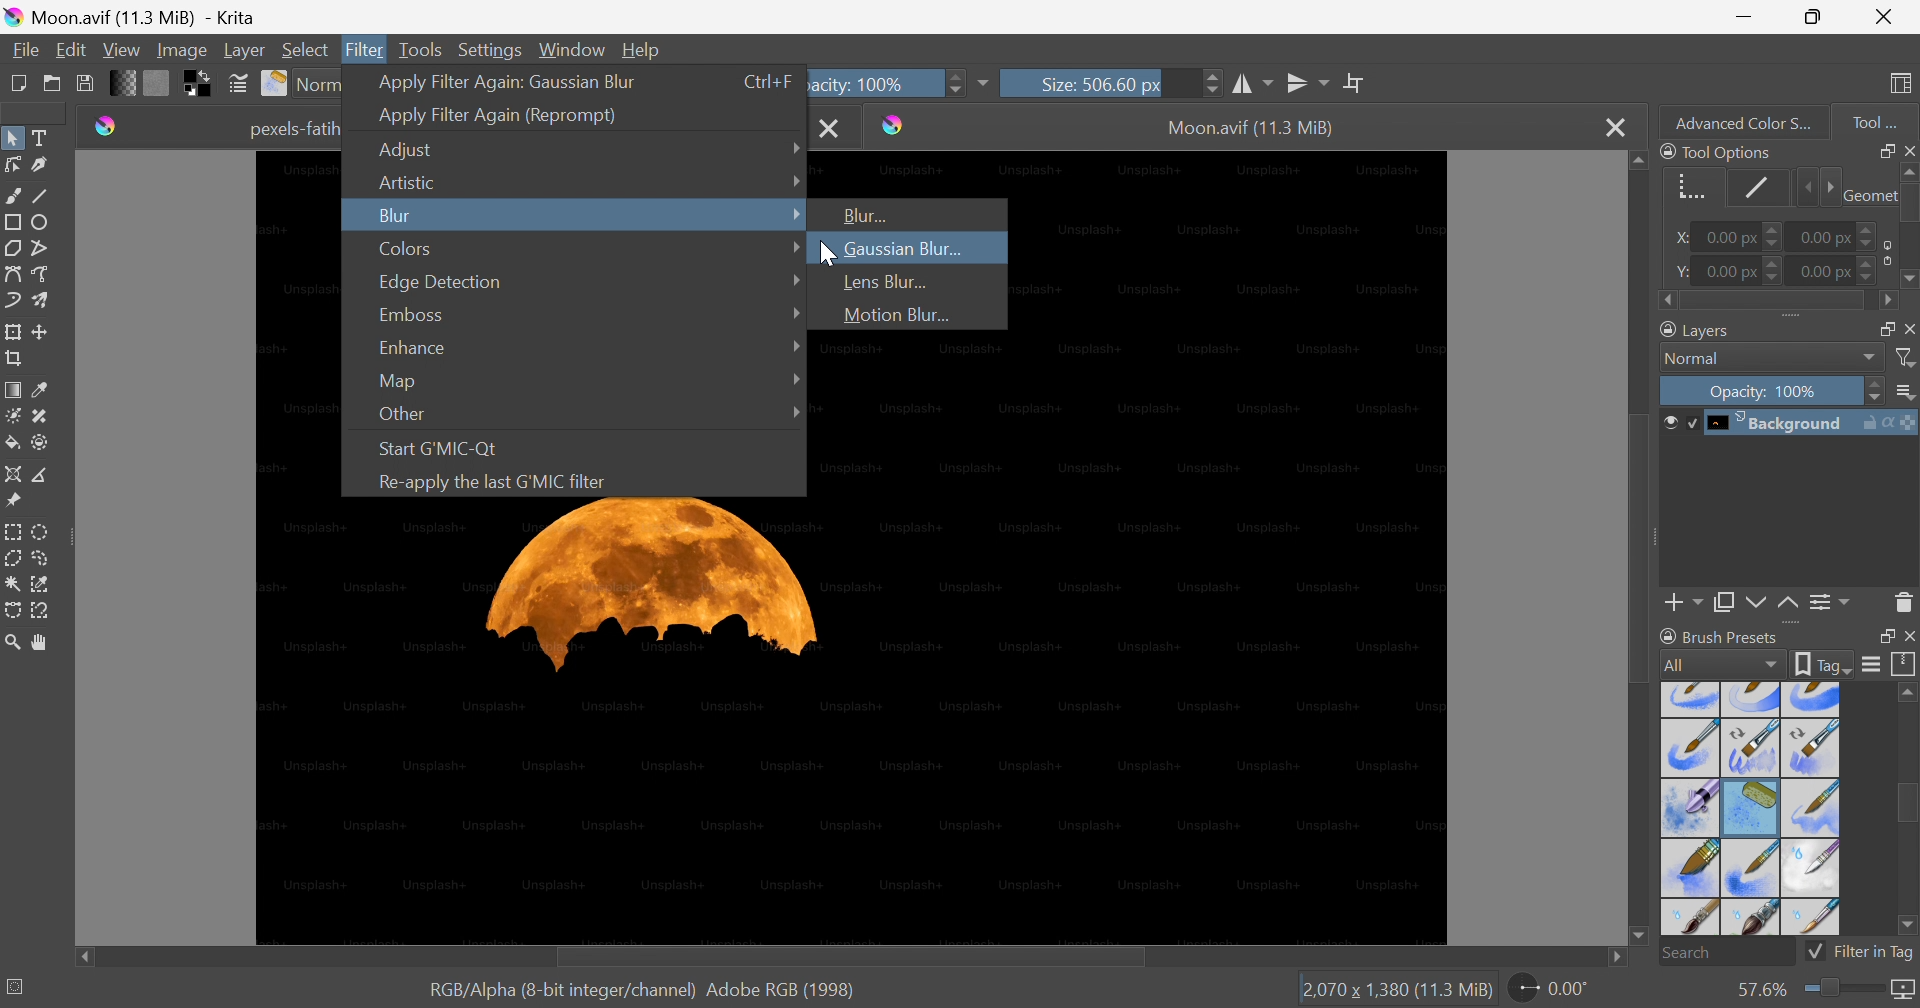 The image size is (1920, 1008). What do you see at coordinates (1308, 83) in the screenshot?
I see `Vertical mirror tool` at bounding box center [1308, 83].